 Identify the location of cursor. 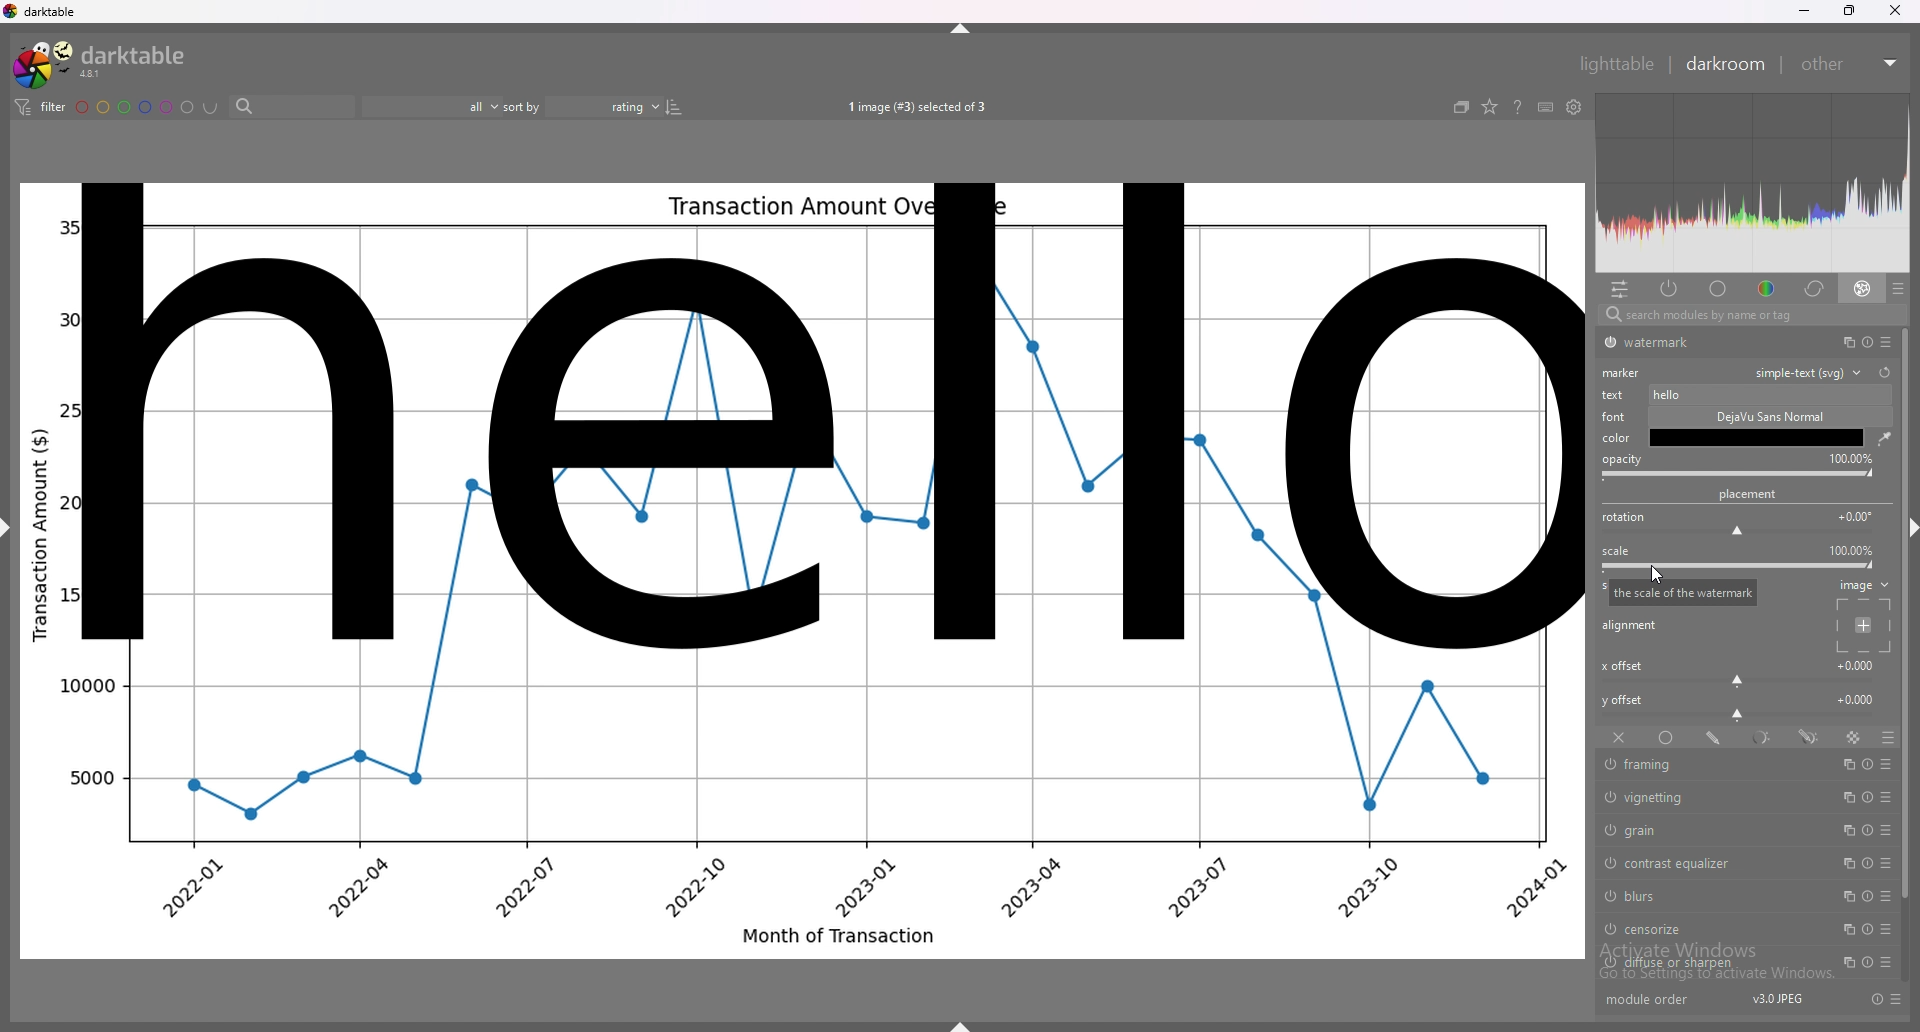
(1661, 580).